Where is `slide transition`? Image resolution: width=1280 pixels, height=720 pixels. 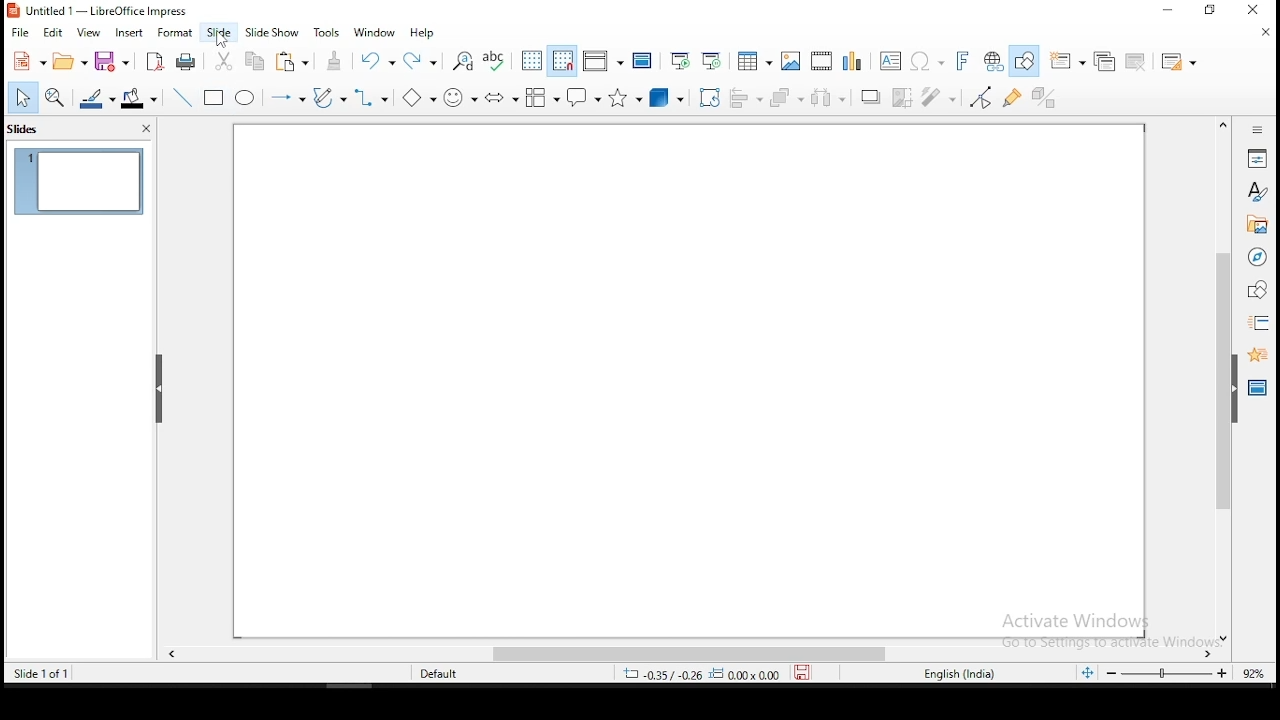
slide transition is located at coordinates (1256, 325).